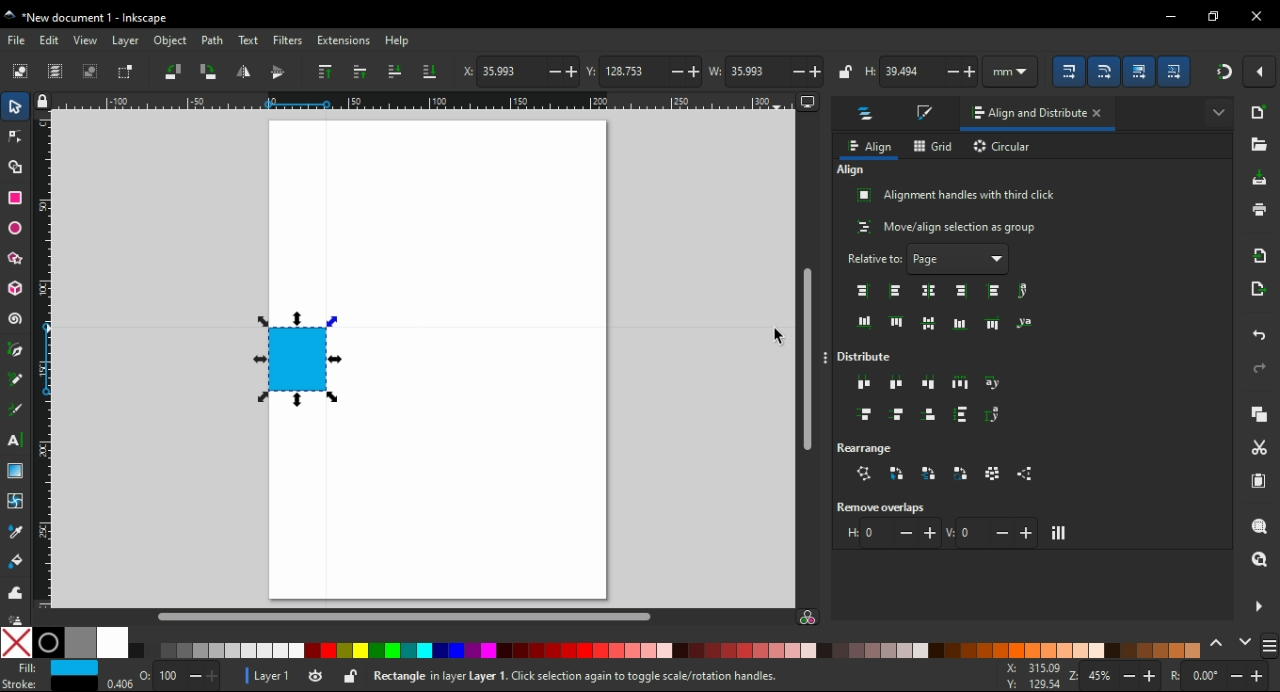 This screenshot has width=1280, height=692. What do you see at coordinates (98, 16) in the screenshot?
I see `icon and filename` at bounding box center [98, 16].